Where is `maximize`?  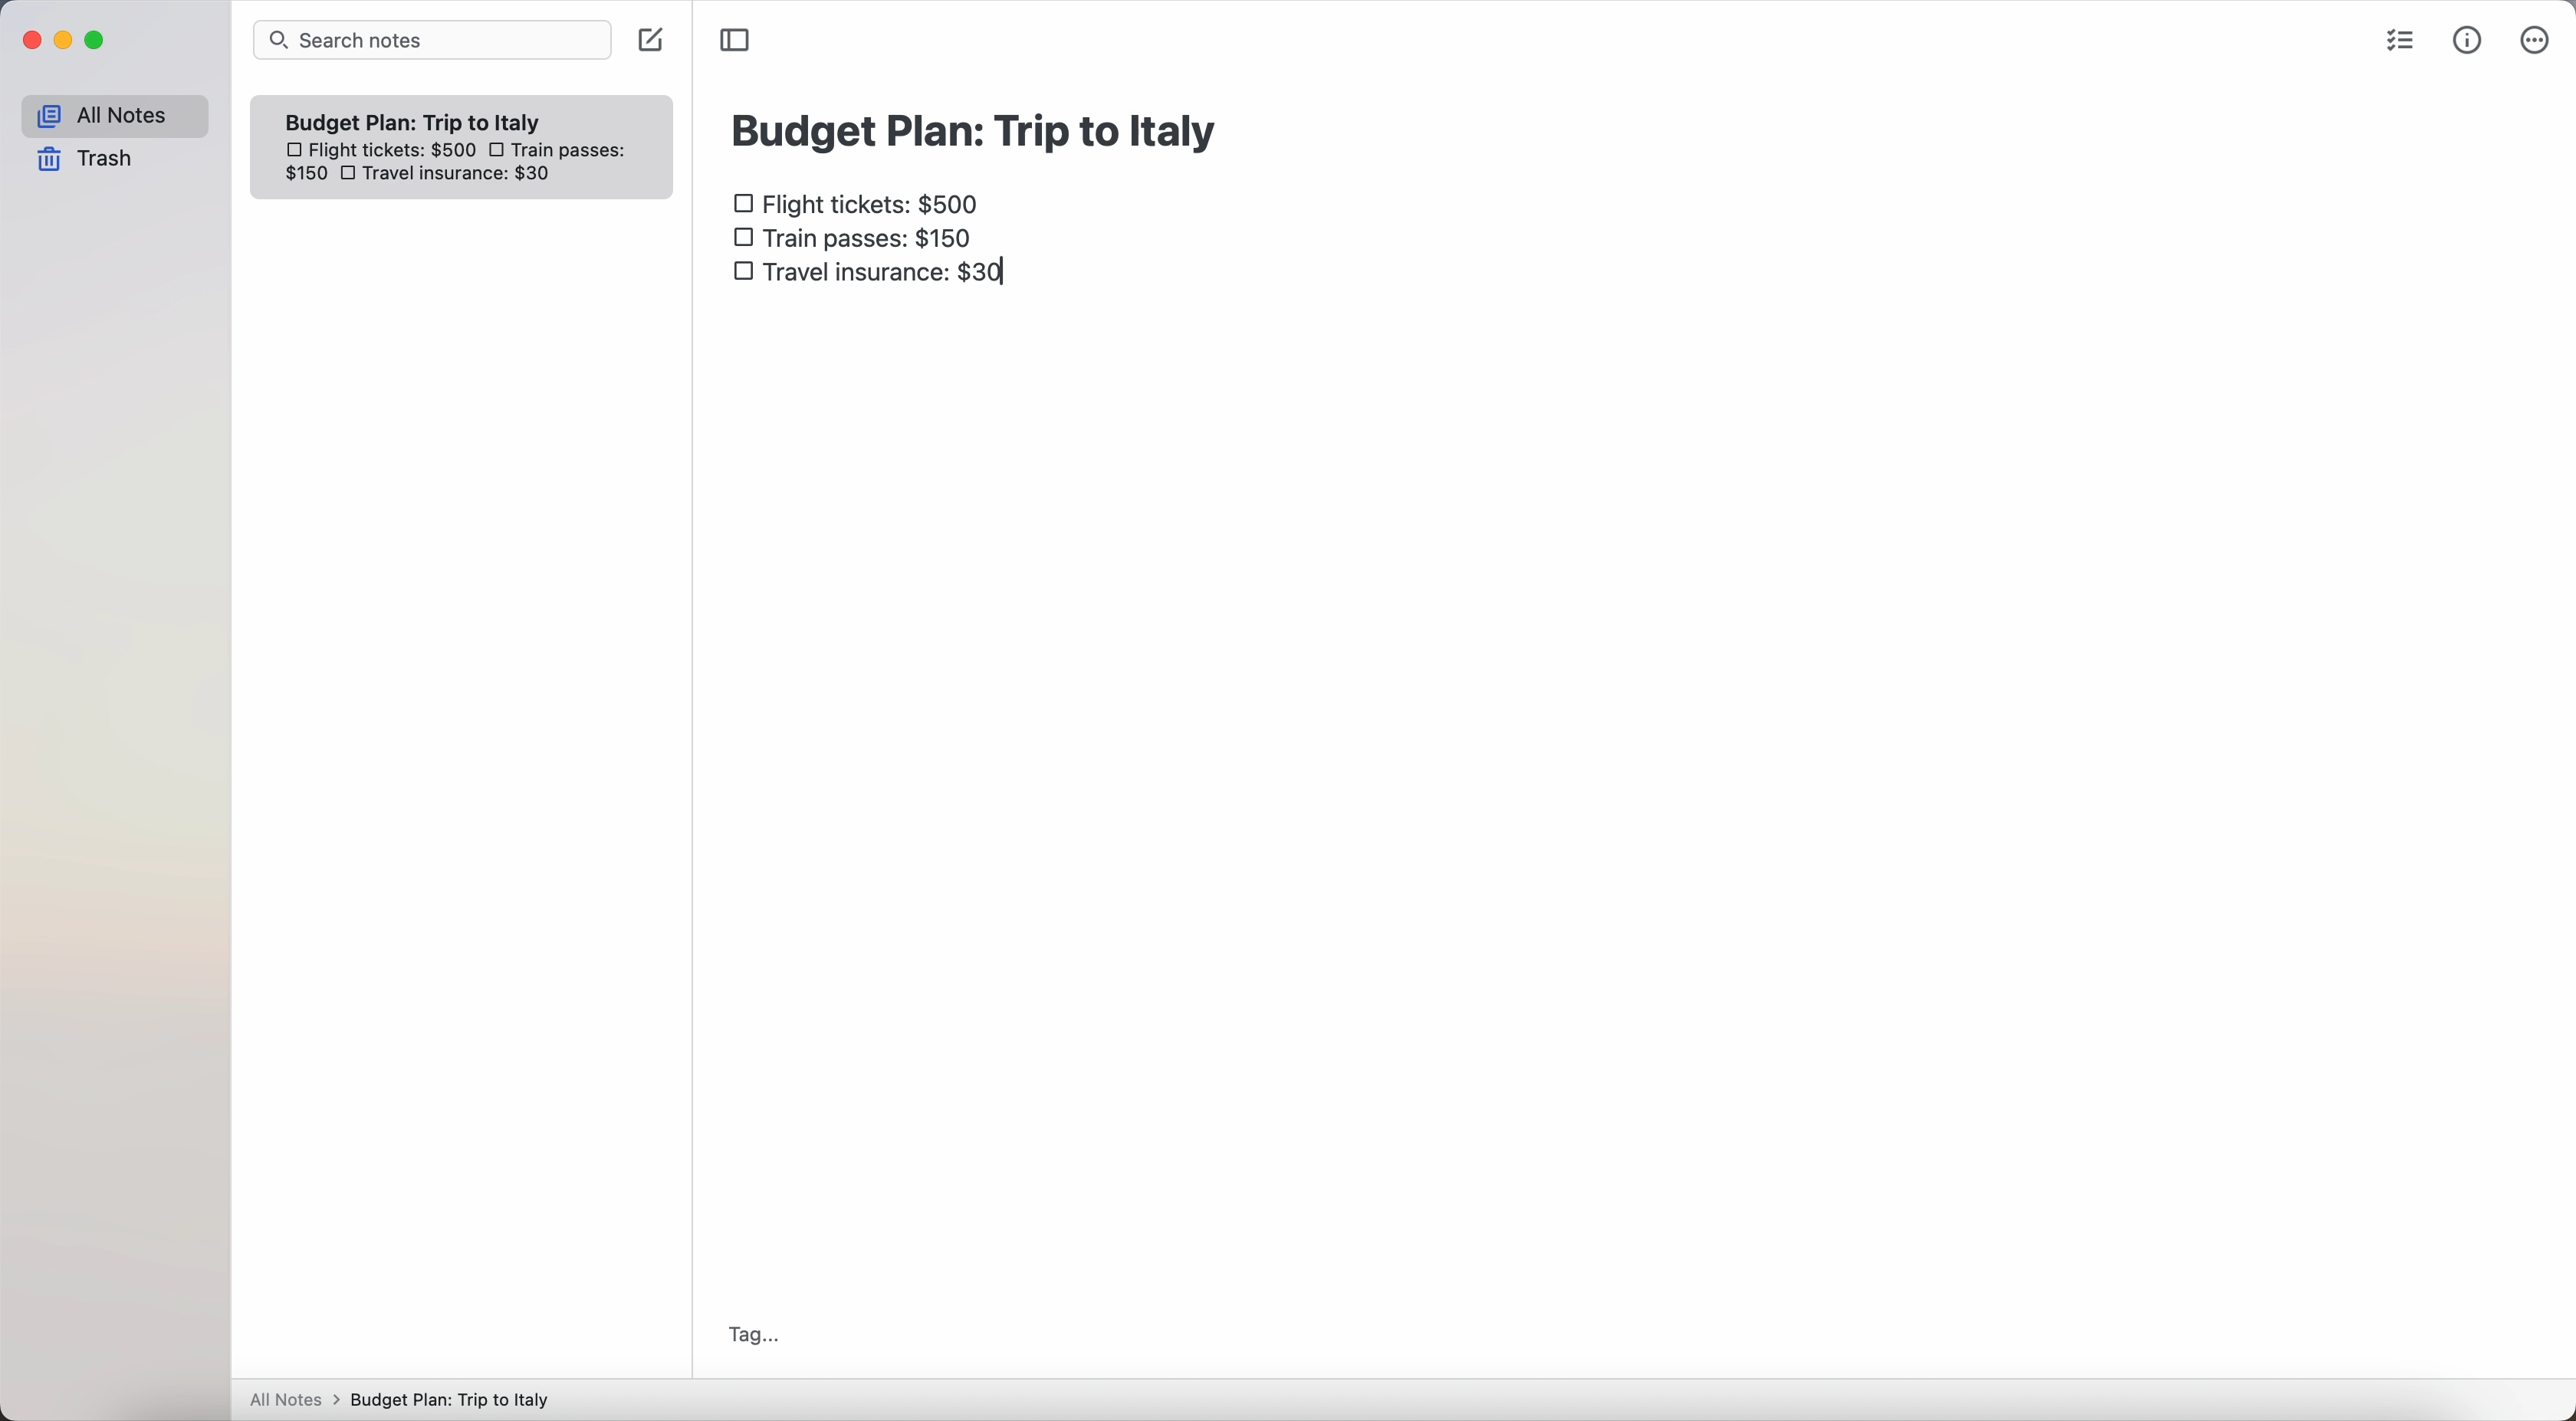 maximize is located at coordinates (100, 41).